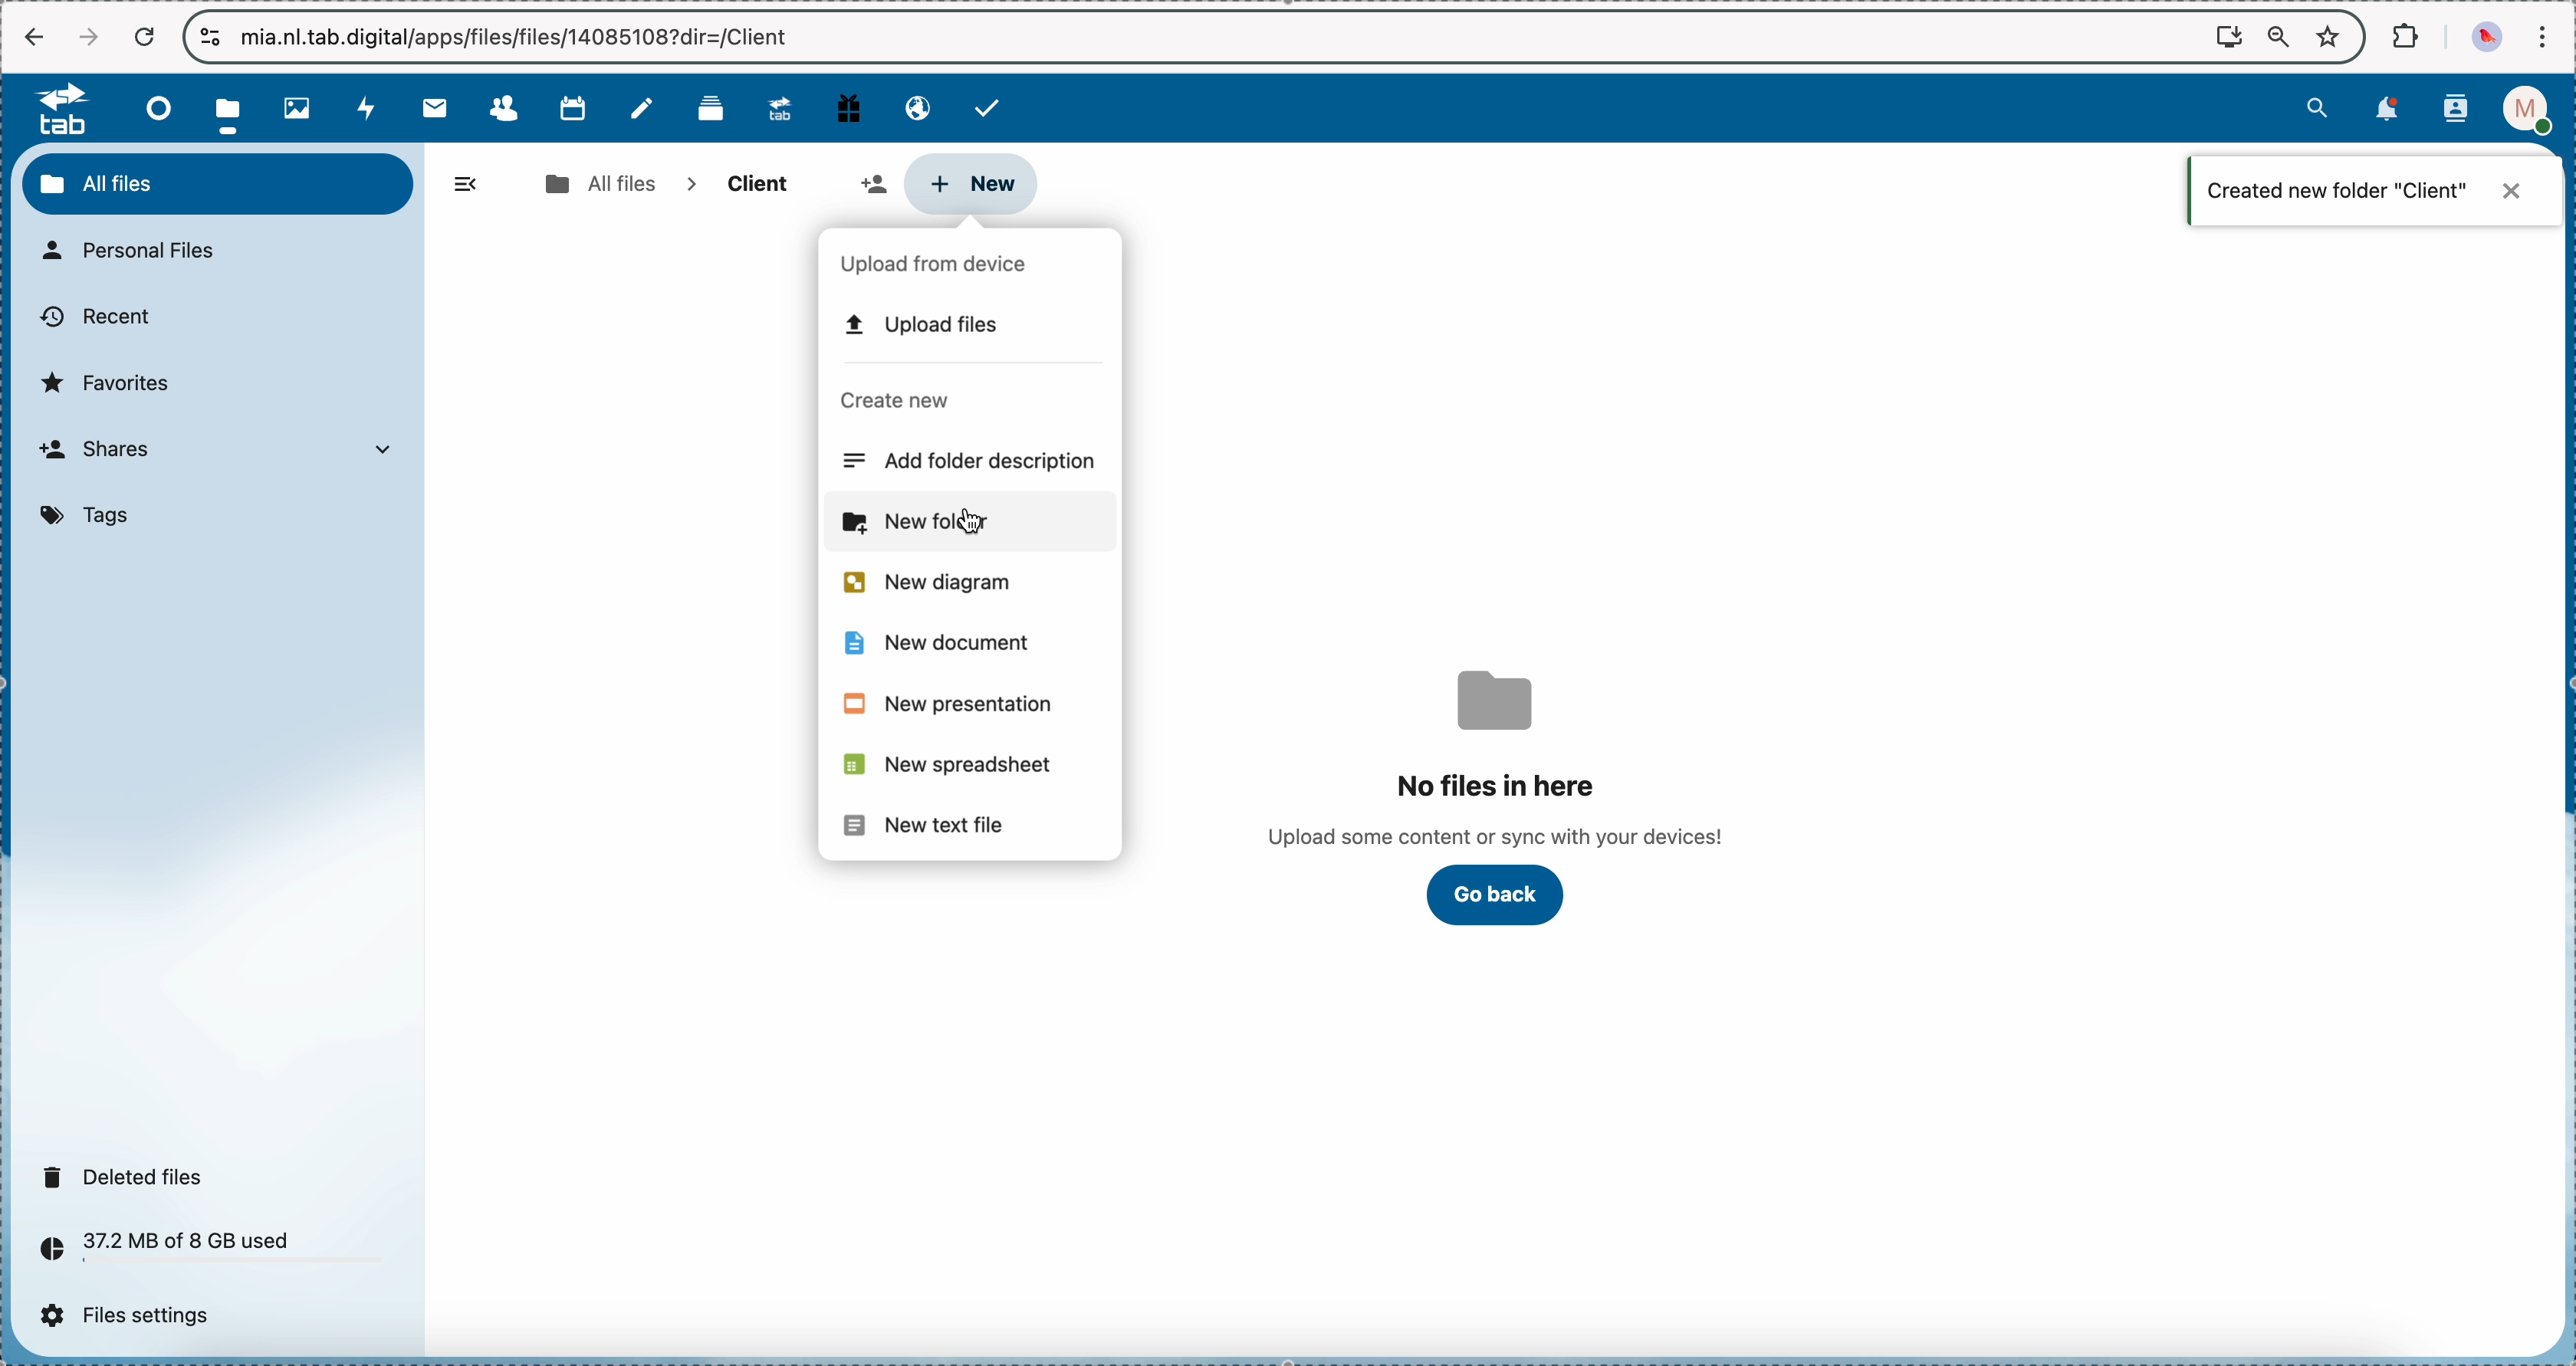 This screenshot has width=2576, height=1366. Describe the element at coordinates (979, 522) in the screenshot. I see `cursor` at that location.